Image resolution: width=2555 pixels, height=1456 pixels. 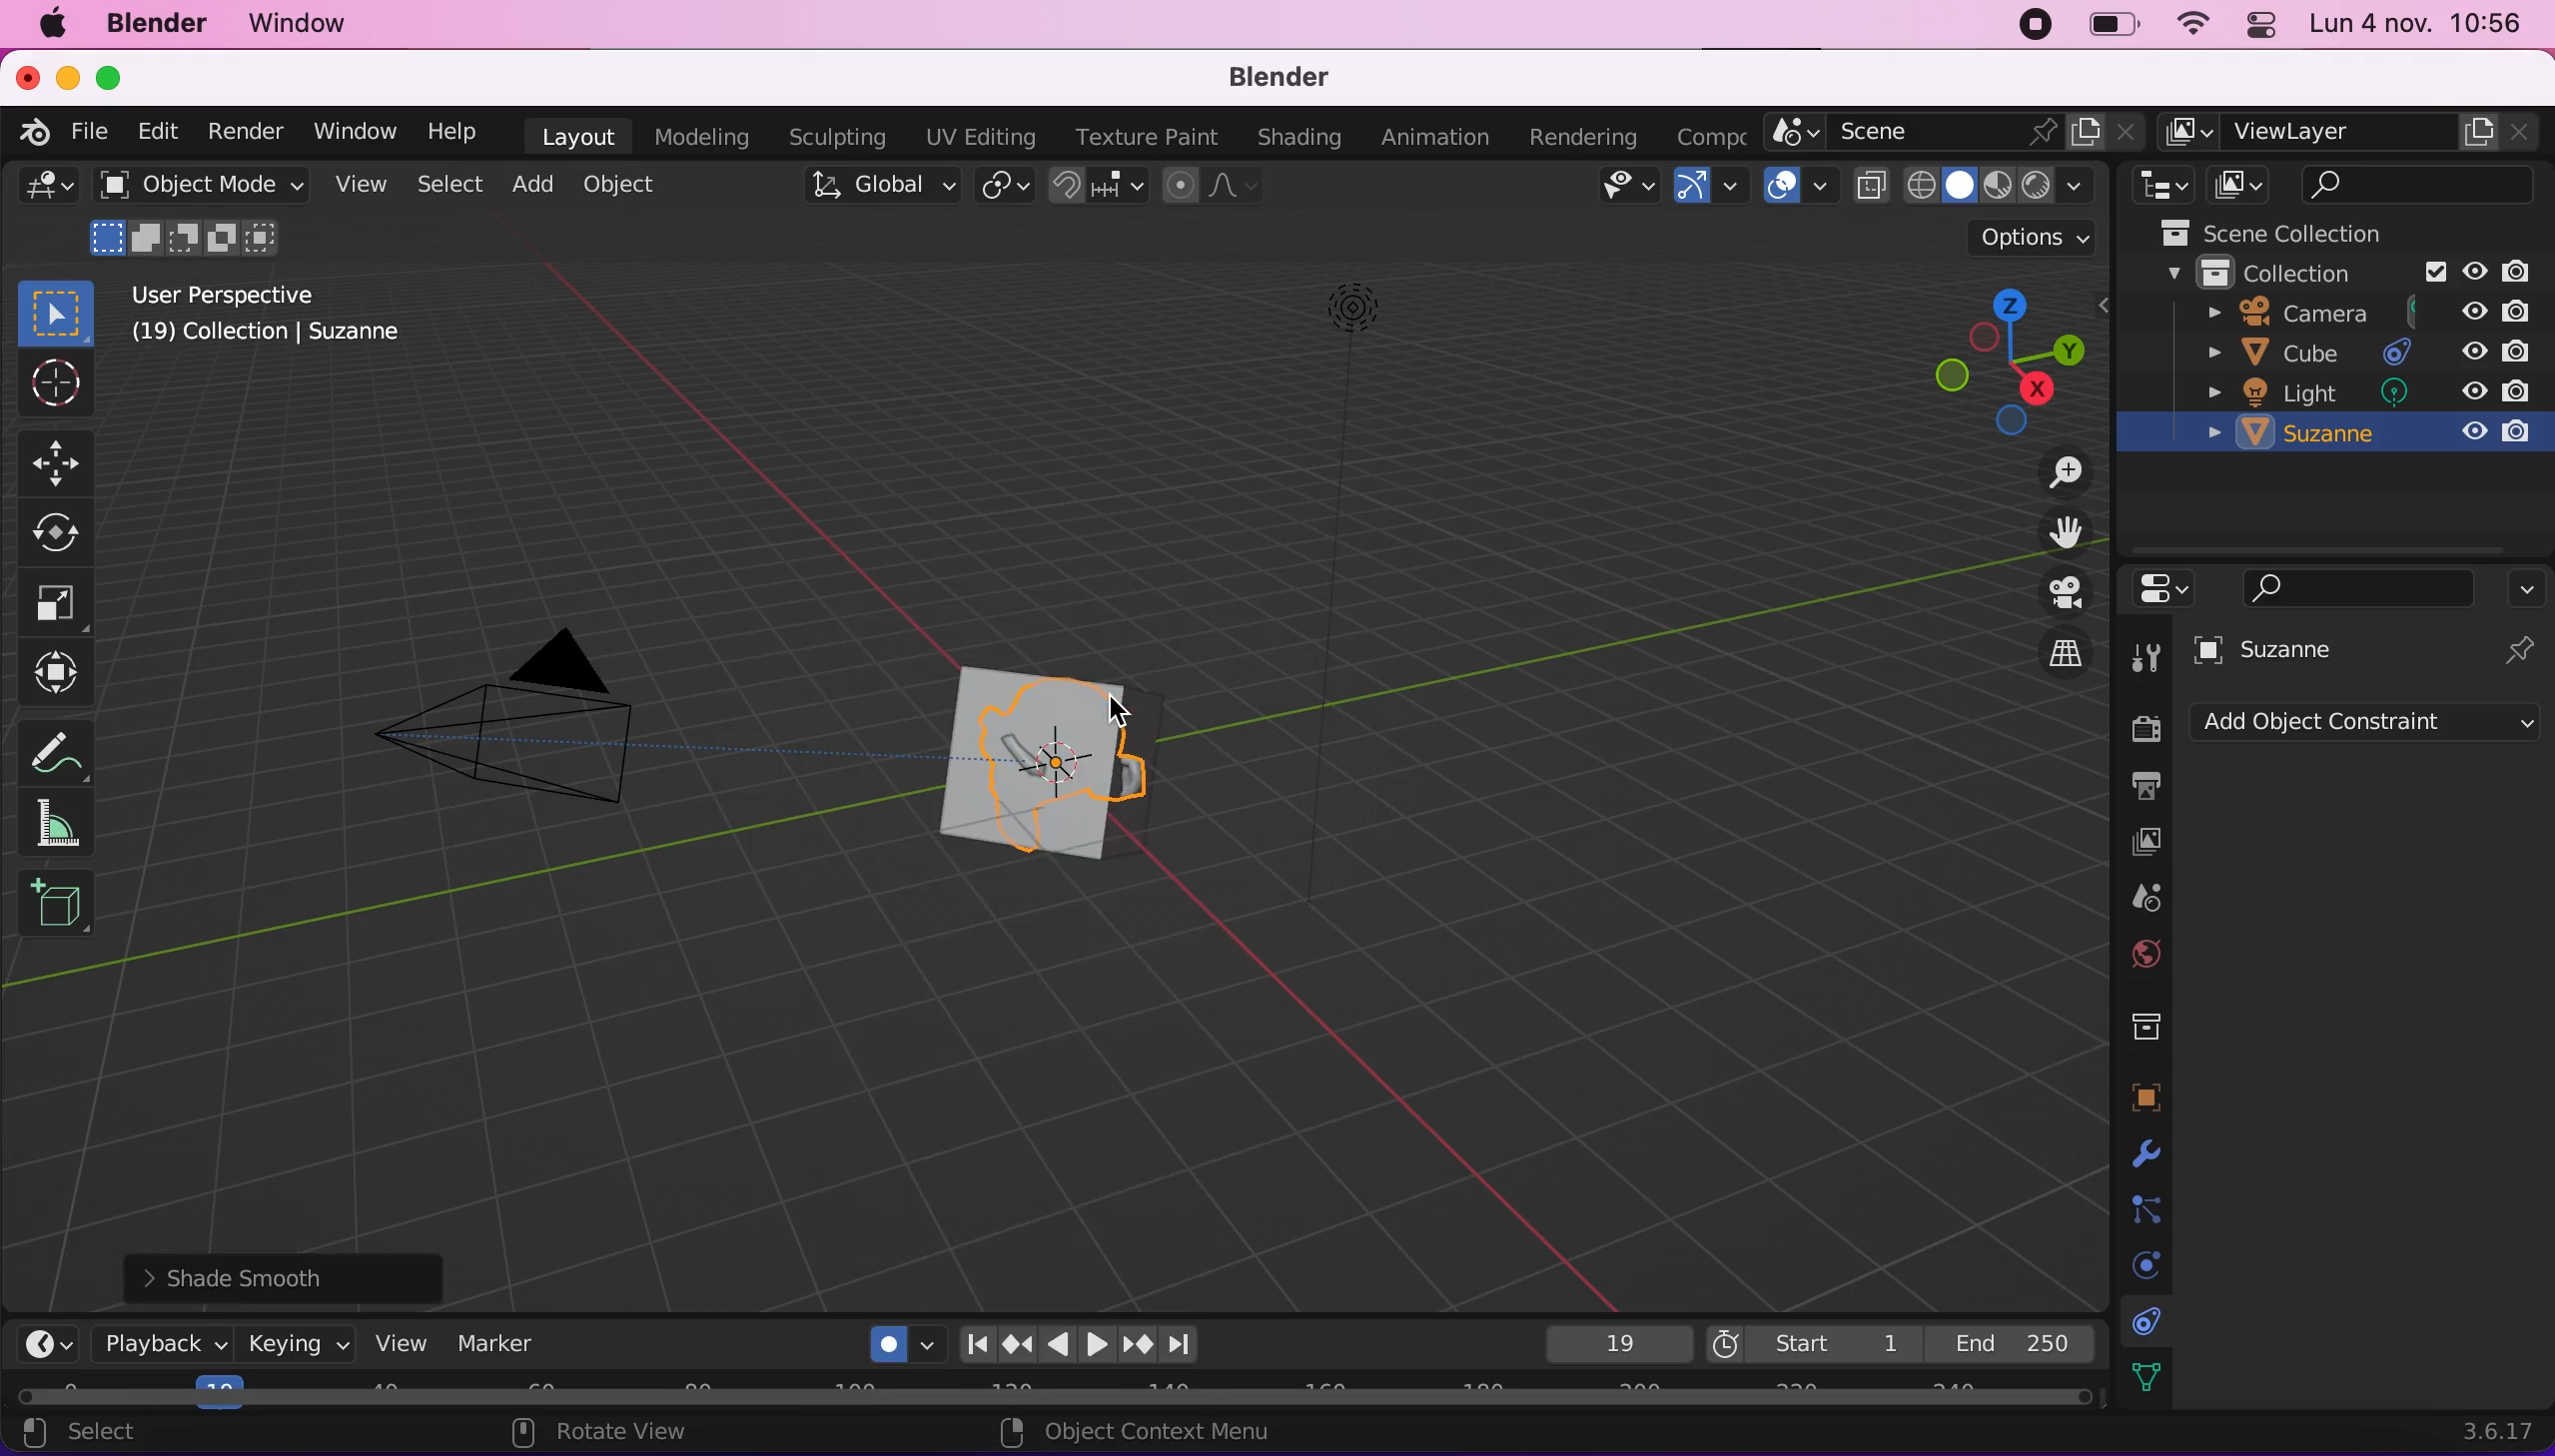 I want to click on snapping, so click(x=1094, y=186).